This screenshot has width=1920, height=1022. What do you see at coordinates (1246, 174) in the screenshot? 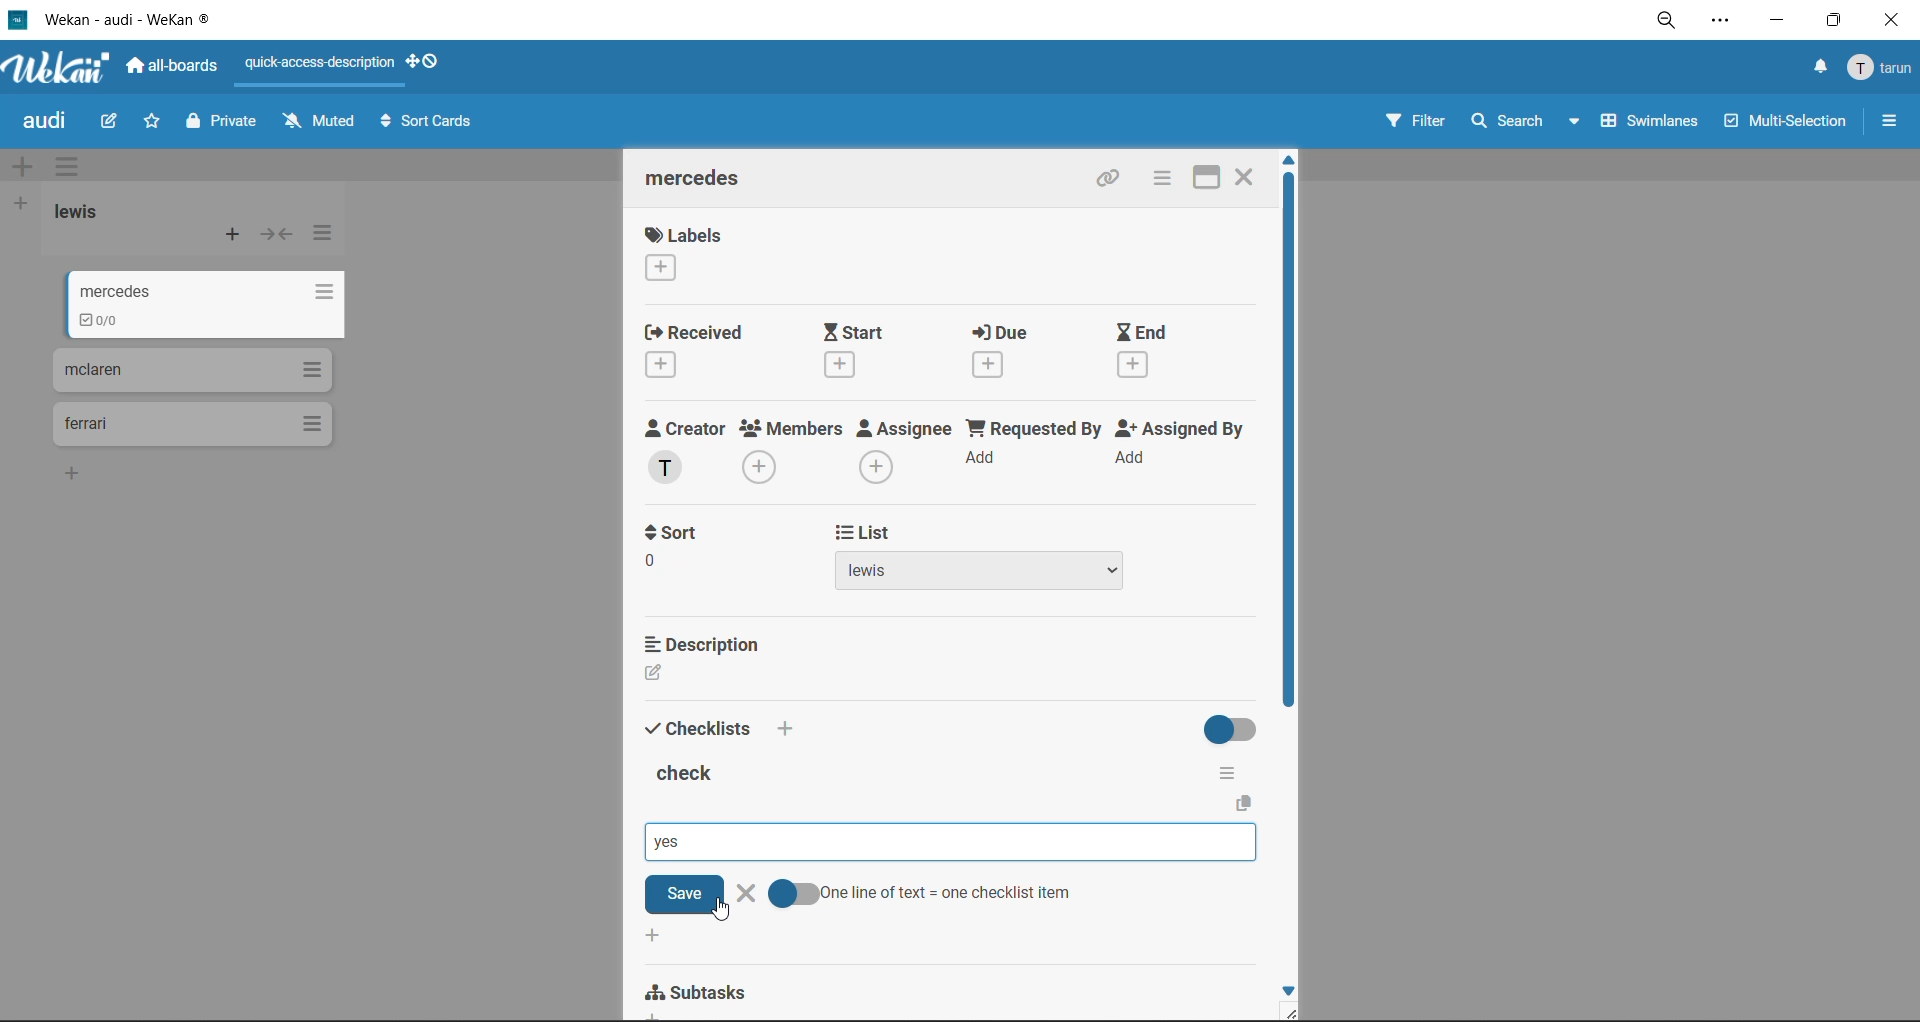
I see `close` at bounding box center [1246, 174].